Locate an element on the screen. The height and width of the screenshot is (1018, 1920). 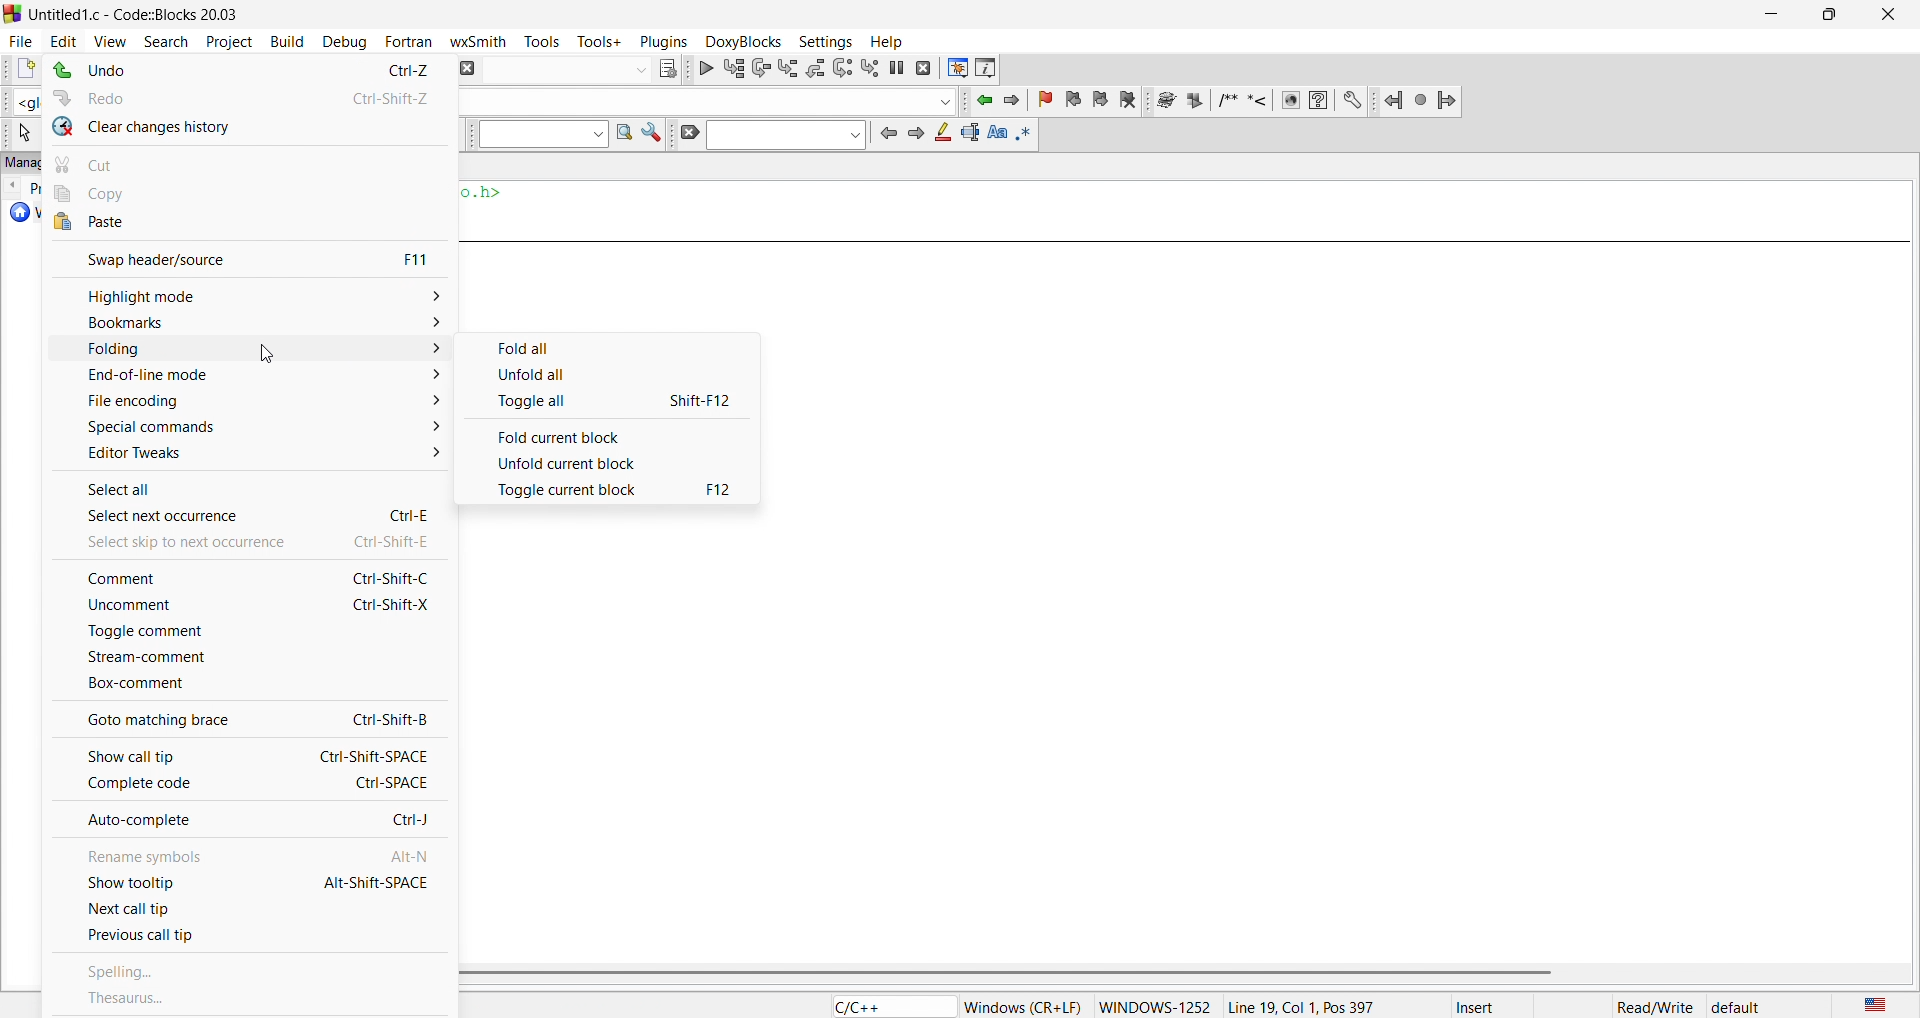
copy is located at coordinates (254, 193).